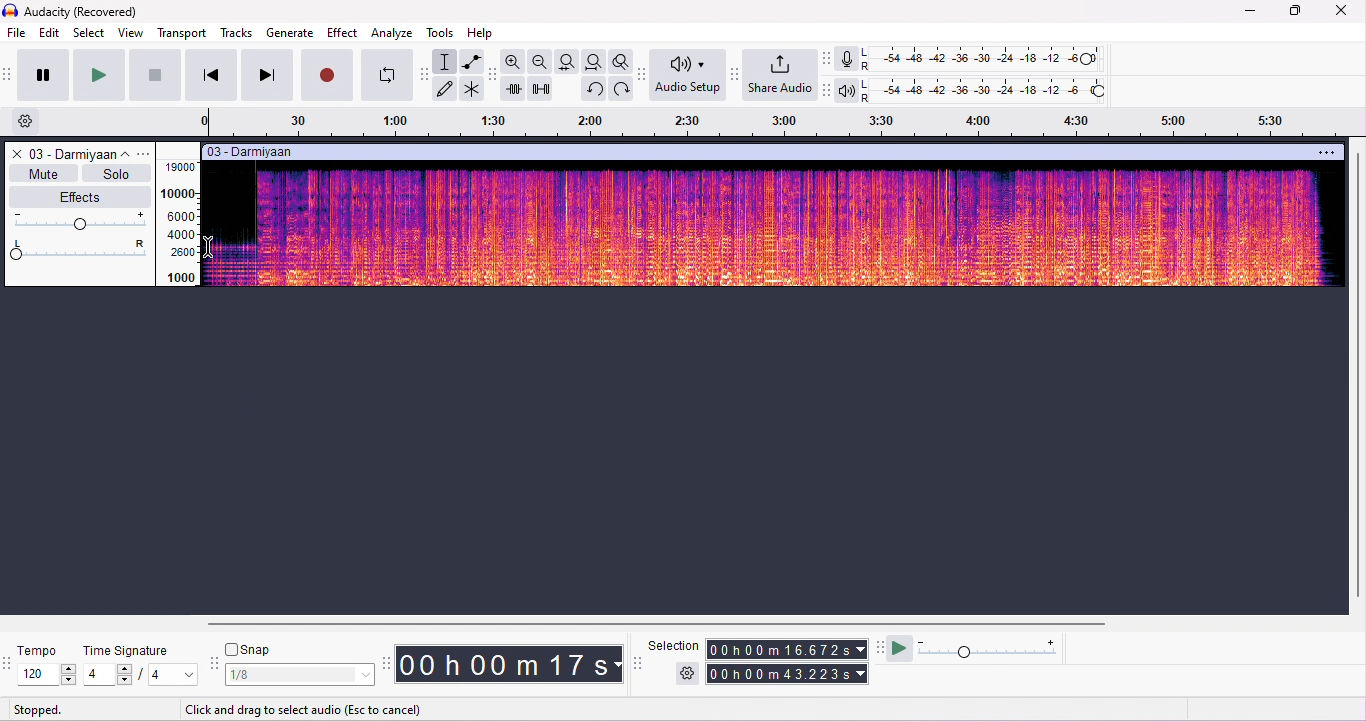 This screenshot has height=722, width=1366. I want to click on options, so click(1325, 152).